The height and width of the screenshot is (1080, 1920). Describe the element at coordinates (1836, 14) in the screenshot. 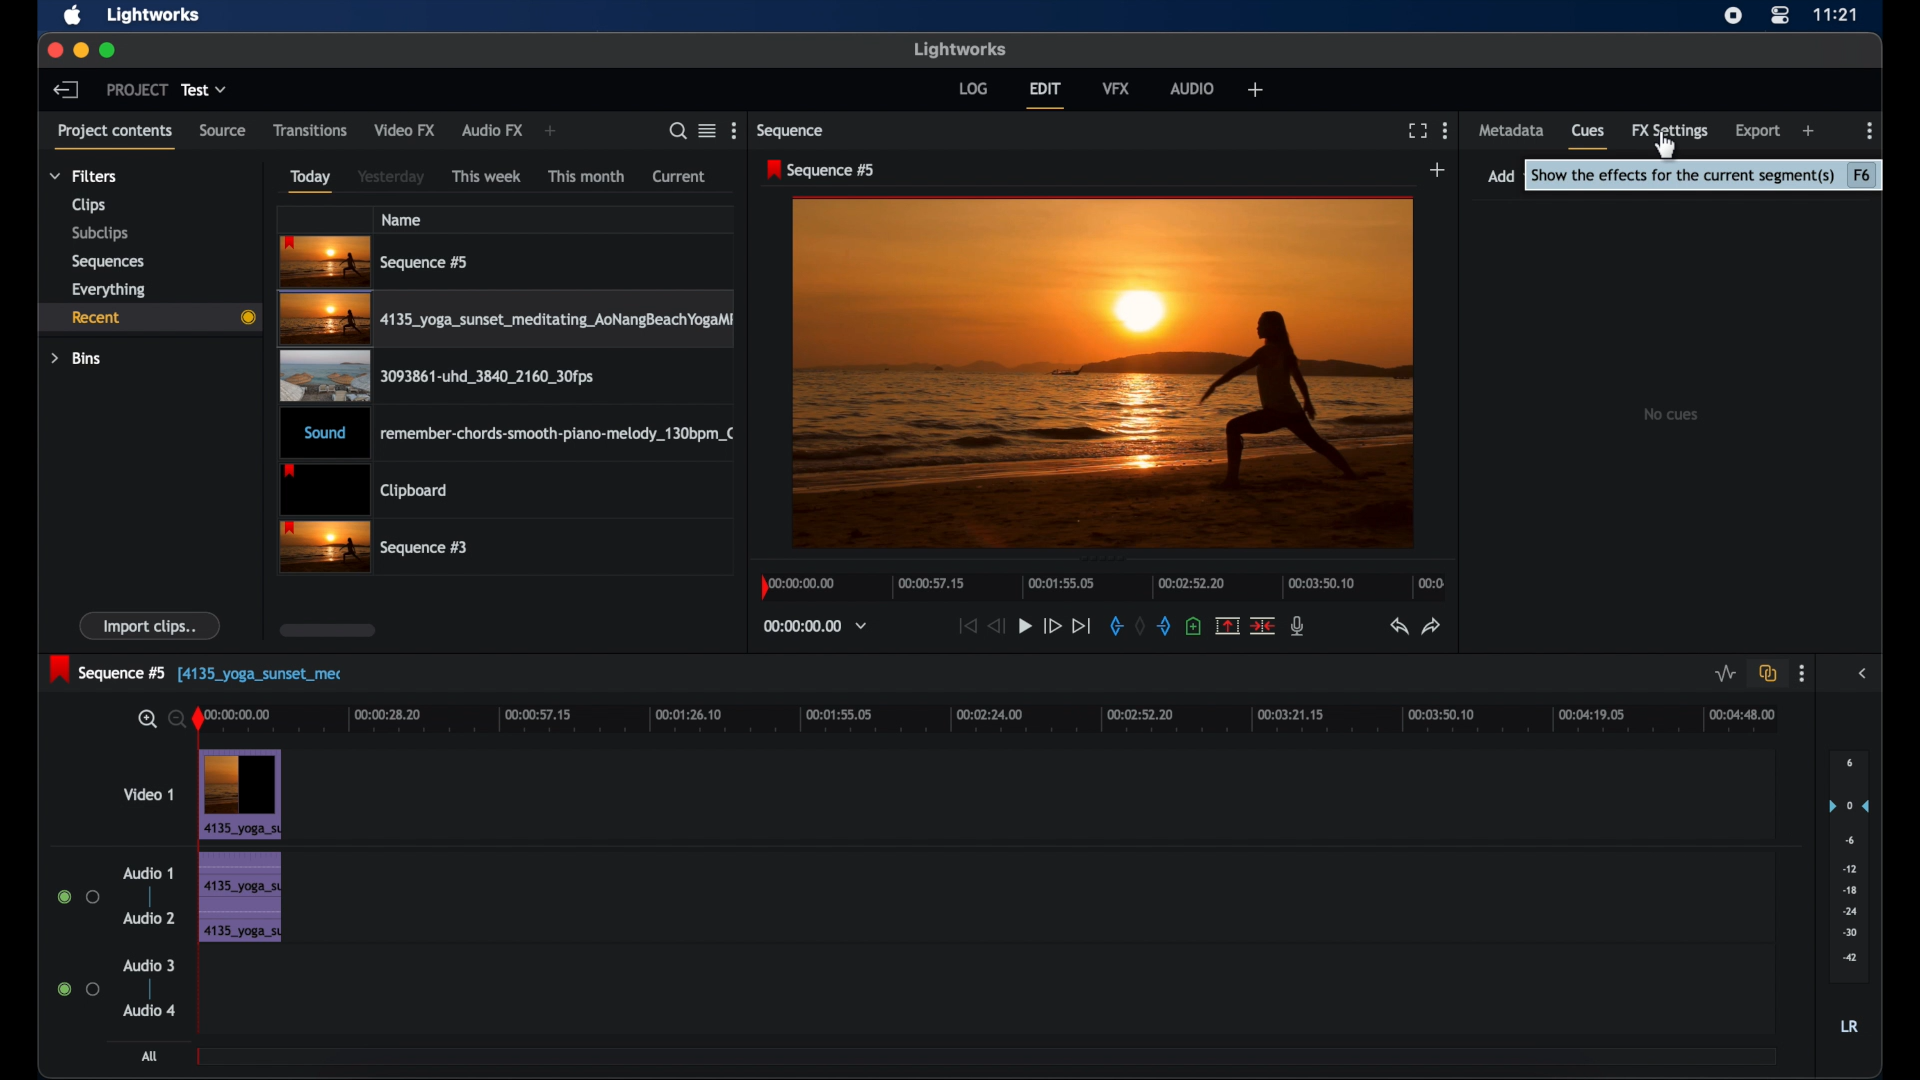

I see `time` at that location.